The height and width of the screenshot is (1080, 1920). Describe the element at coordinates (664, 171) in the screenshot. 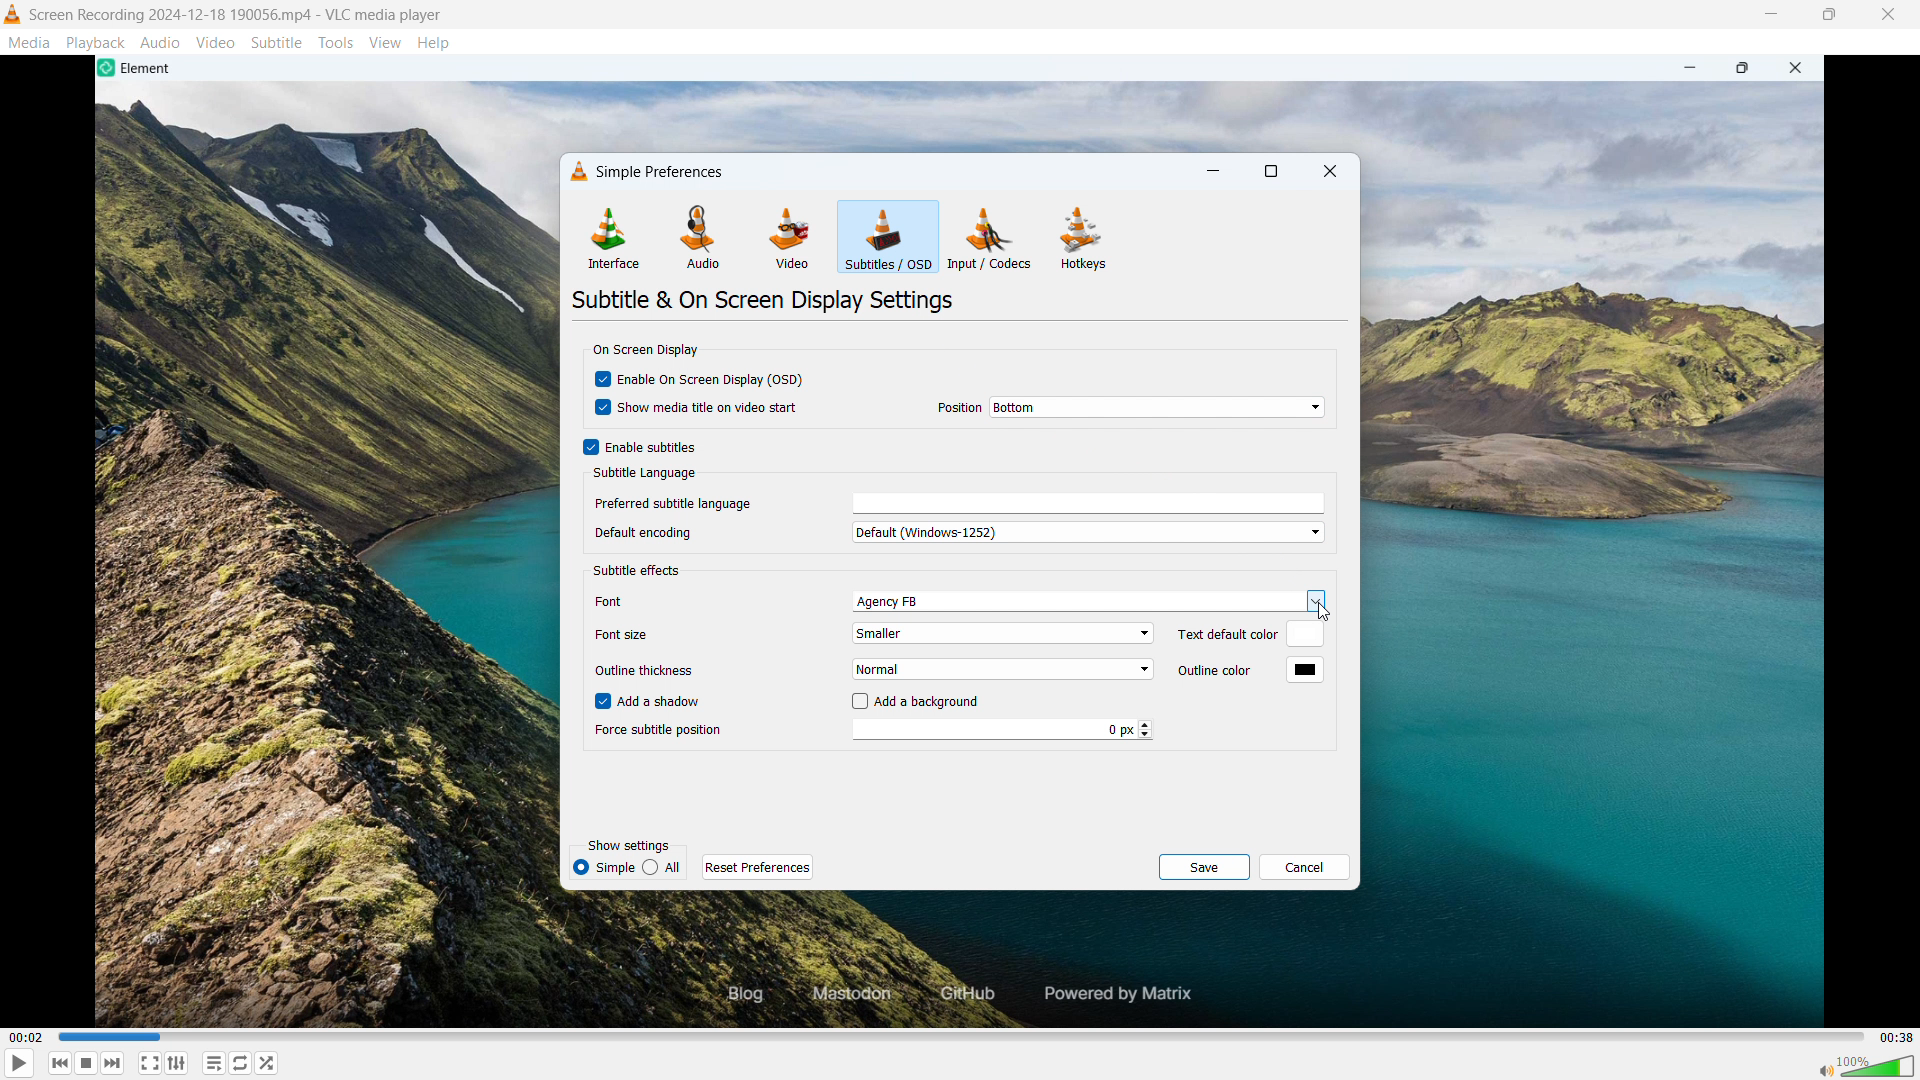

I see `simple preferences` at that location.